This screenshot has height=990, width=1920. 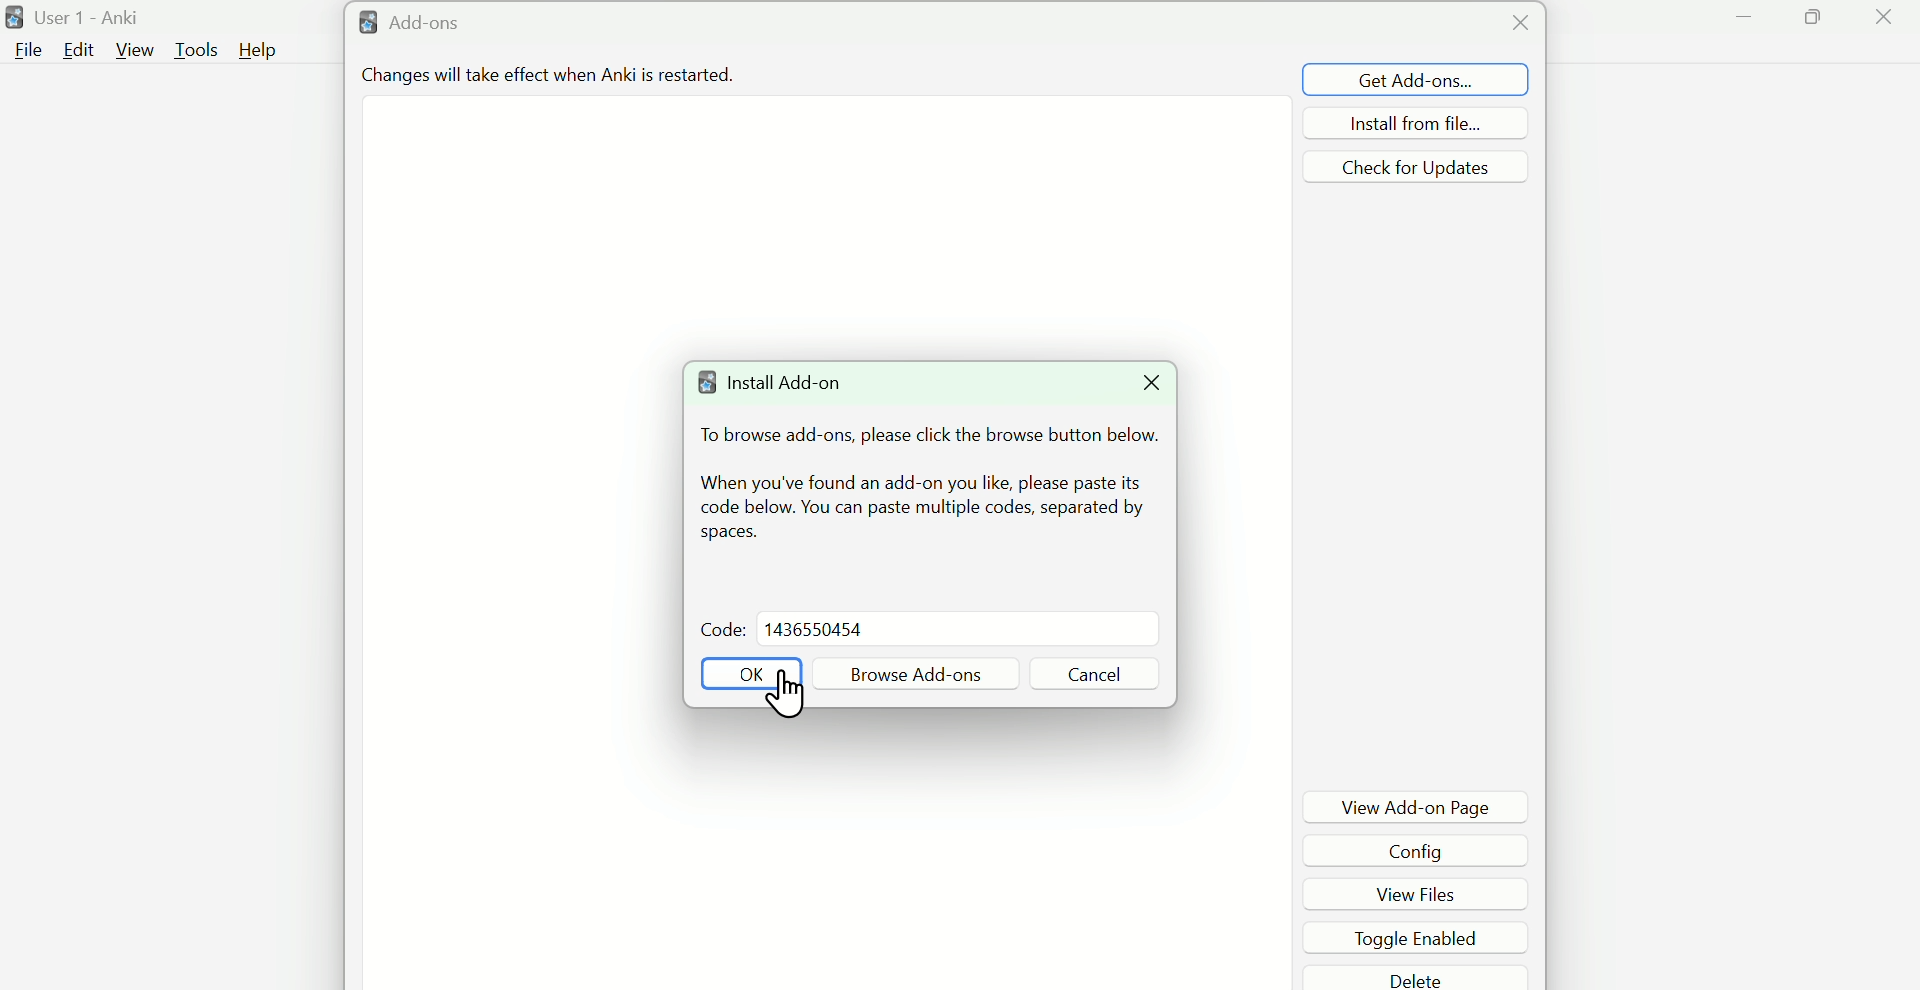 What do you see at coordinates (1816, 21) in the screenshot?
I see `Maximize` at bounding box center [1816, 21].